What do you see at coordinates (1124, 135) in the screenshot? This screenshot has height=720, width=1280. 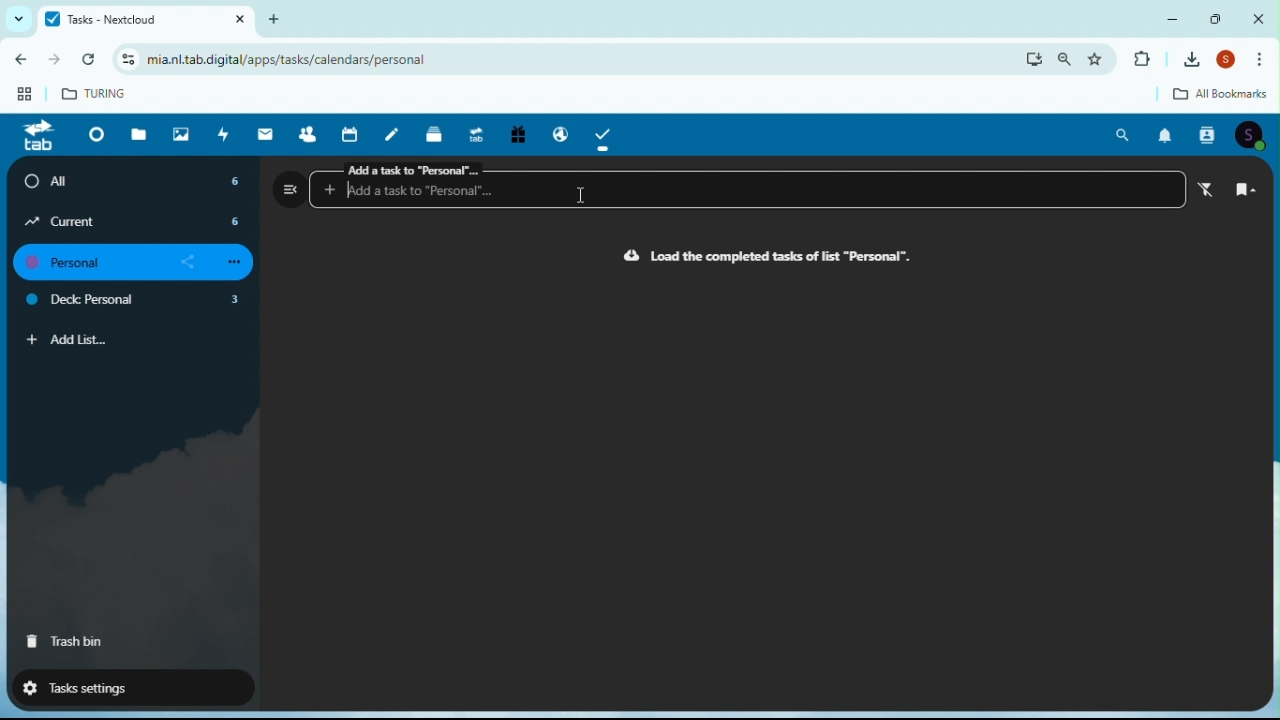 I see `Search` at bounding box center [1124, 135].